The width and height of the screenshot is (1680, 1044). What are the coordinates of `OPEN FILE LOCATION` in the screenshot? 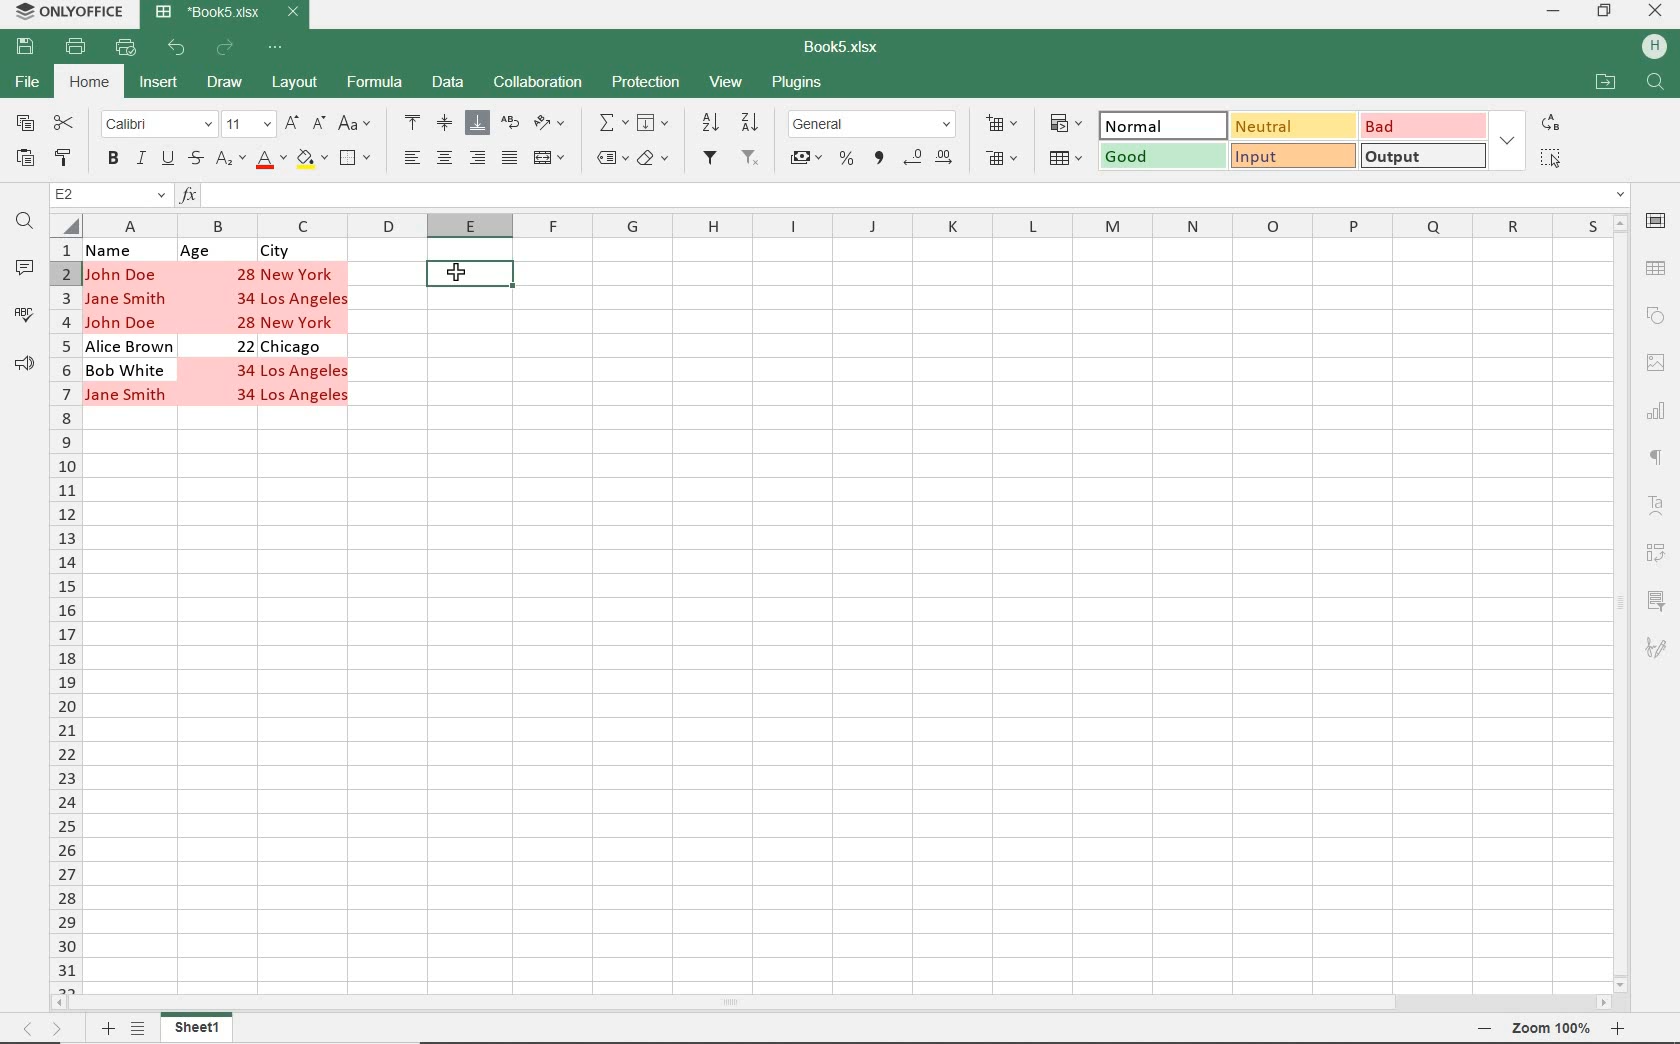 It's located at (1603, 84).